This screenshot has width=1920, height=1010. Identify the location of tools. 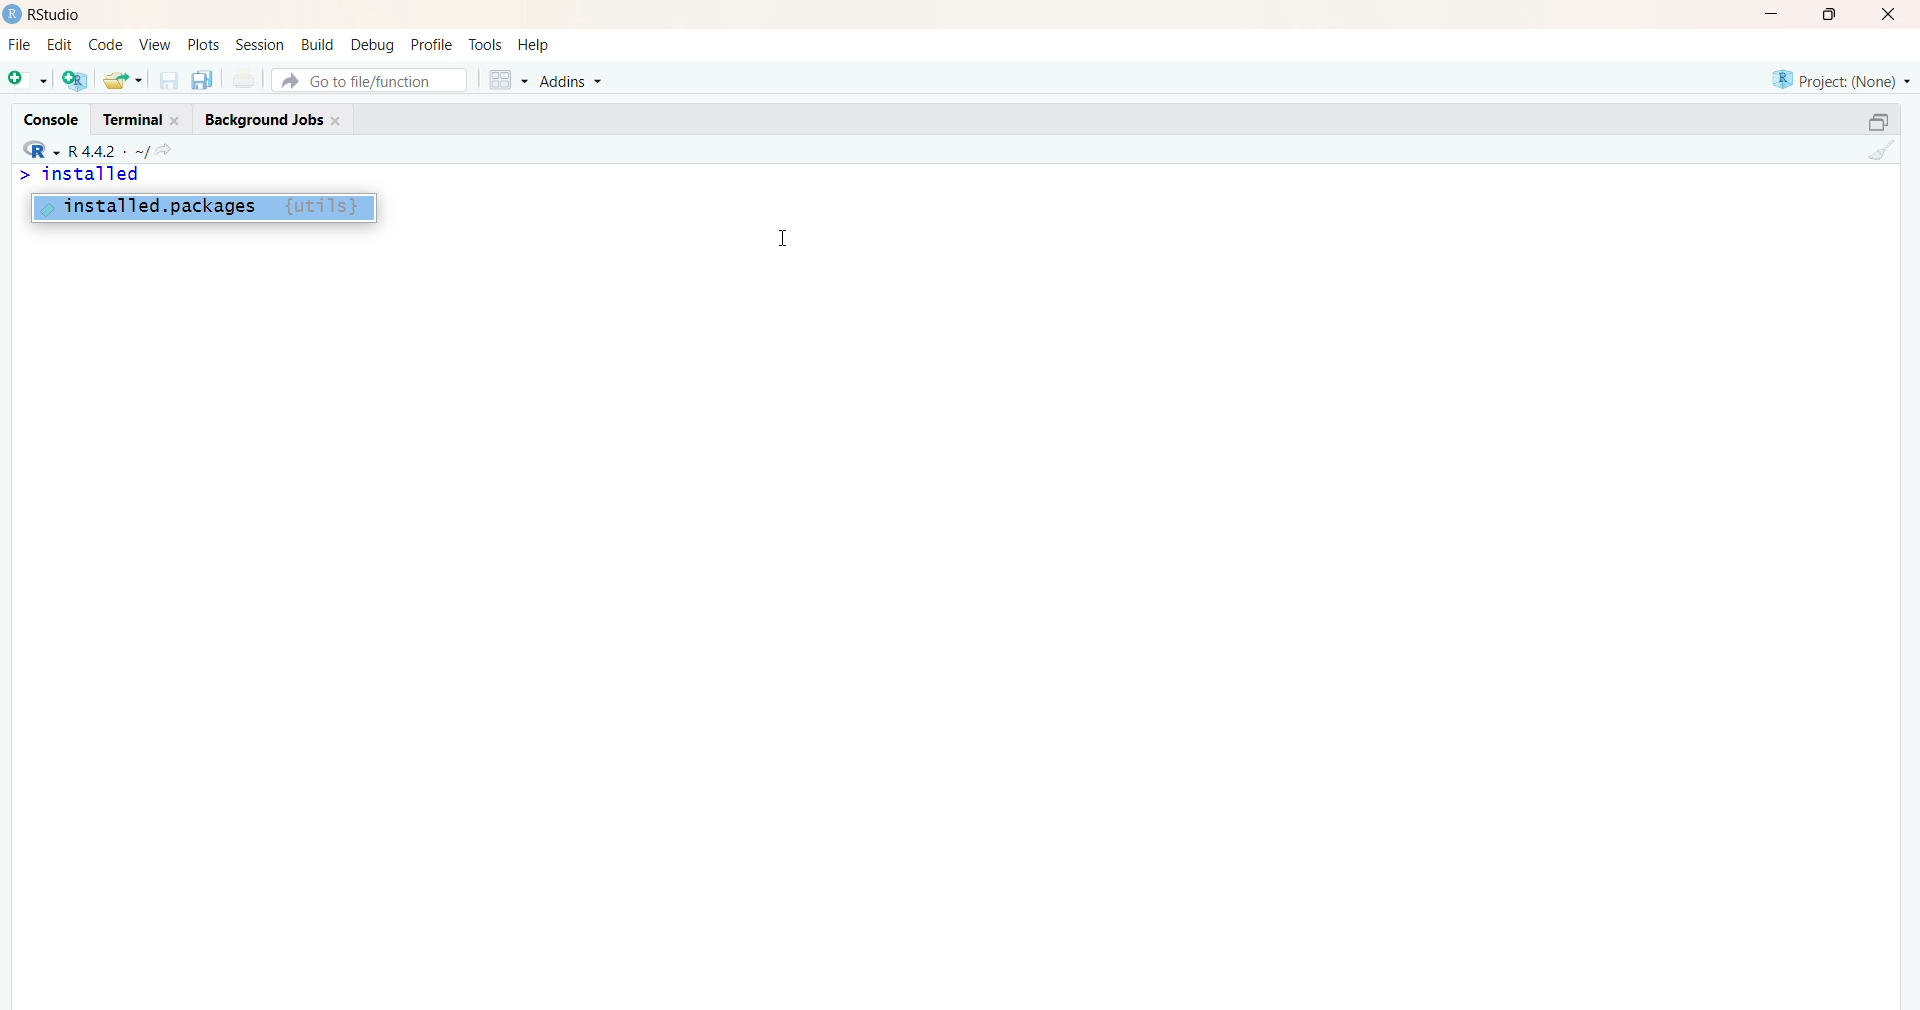
(485, 45).